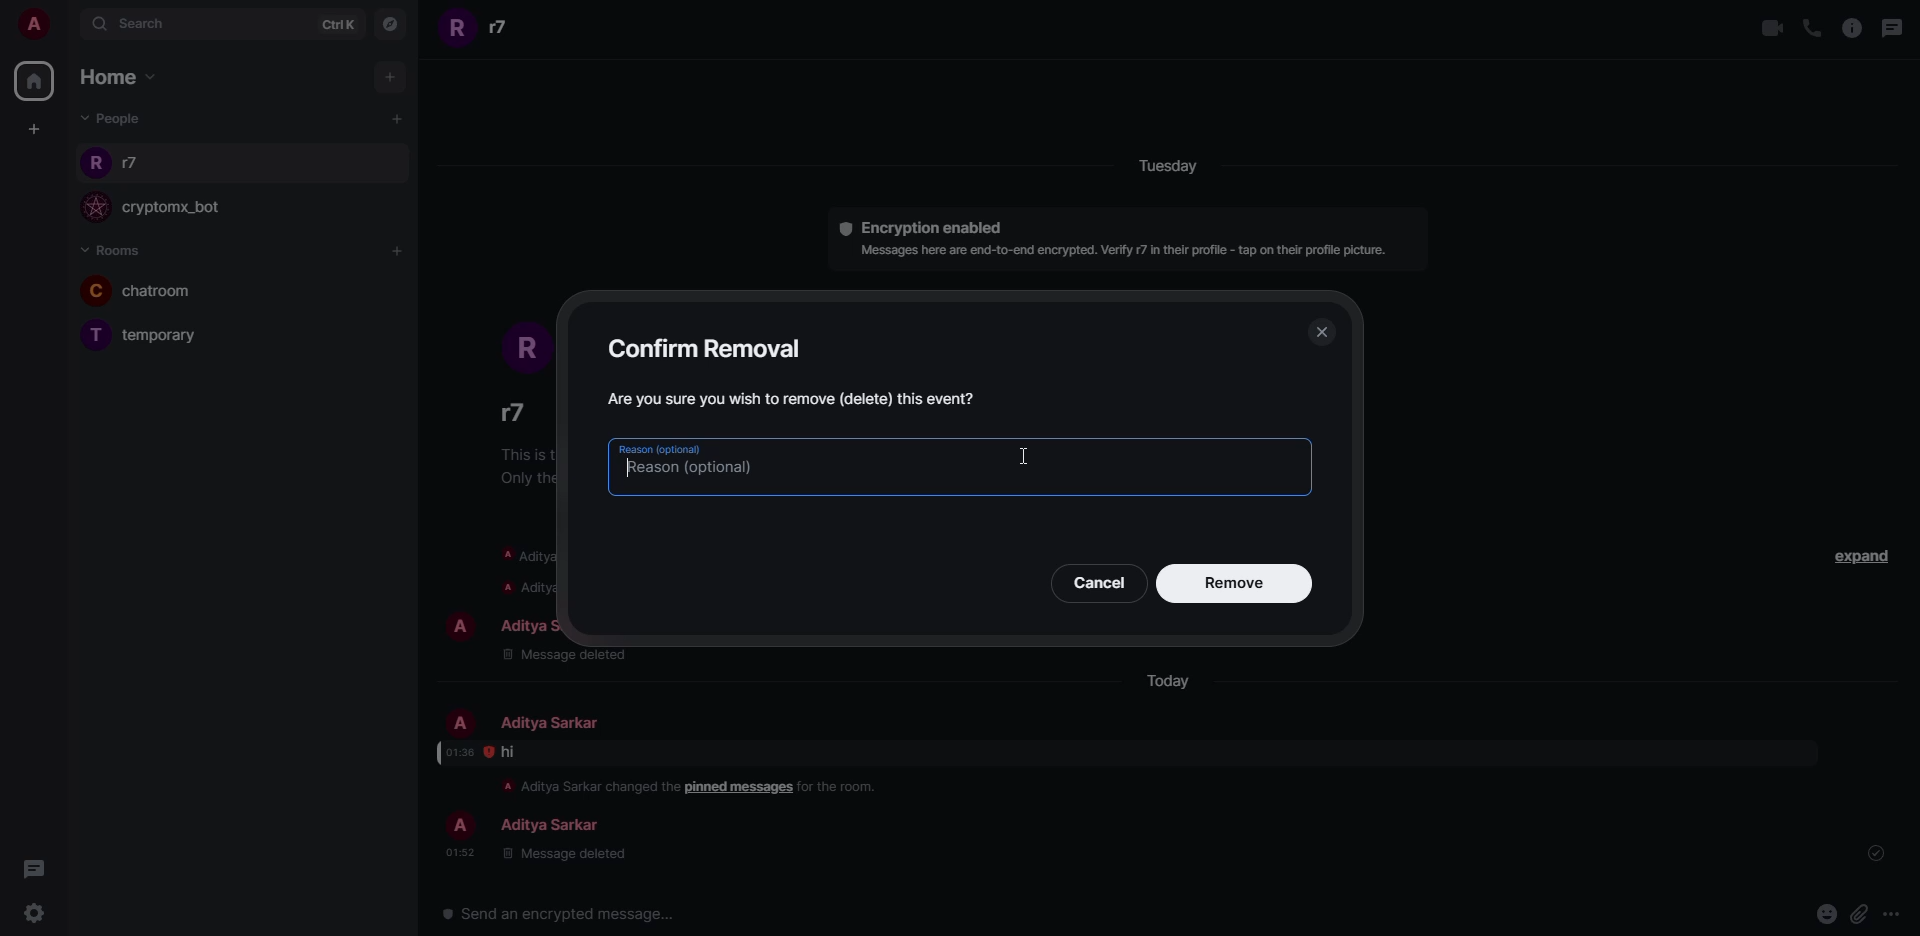 This screenshot has height=936, width=1920. What do you see at coordinates (1035, 457) in the screenshot?
I see `text cursor` at bounding box center [1035, 457].